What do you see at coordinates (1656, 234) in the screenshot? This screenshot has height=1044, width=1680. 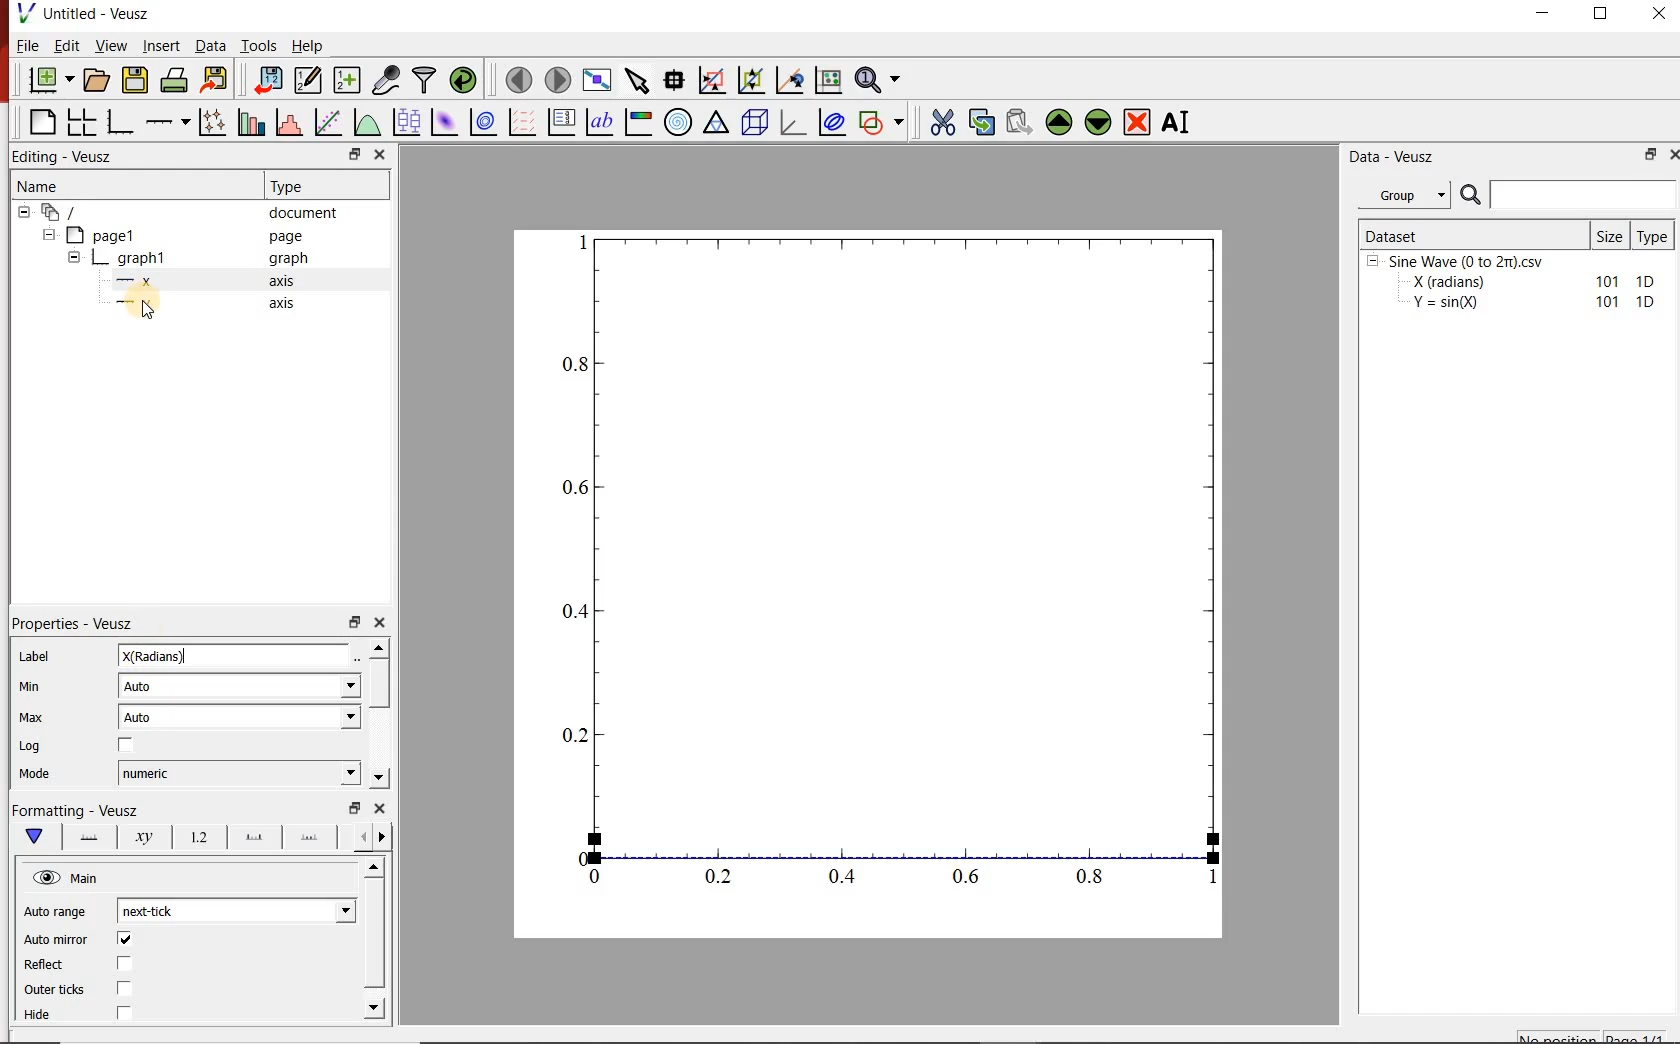 I see `Type` at bounding box center [1656, 234].